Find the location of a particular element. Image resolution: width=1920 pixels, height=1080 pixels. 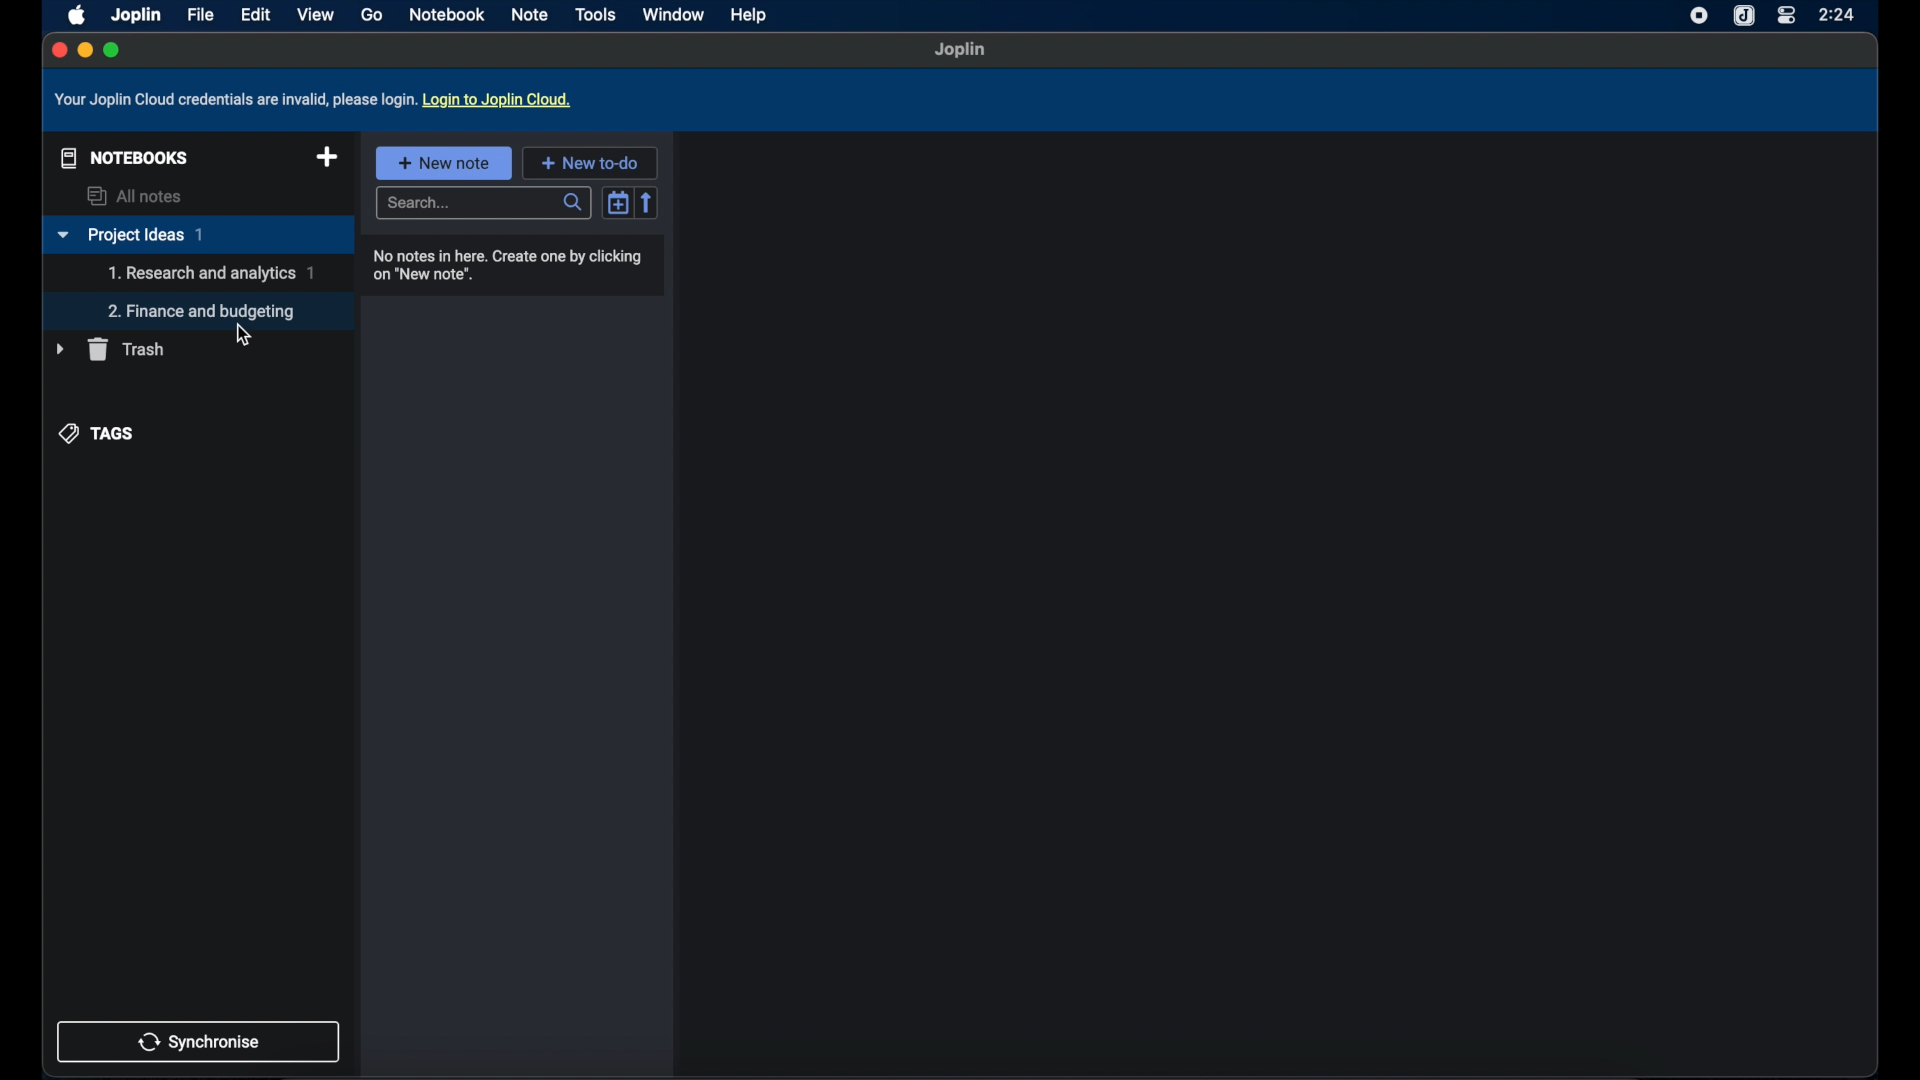

tools is located at coordinates (596, 14).